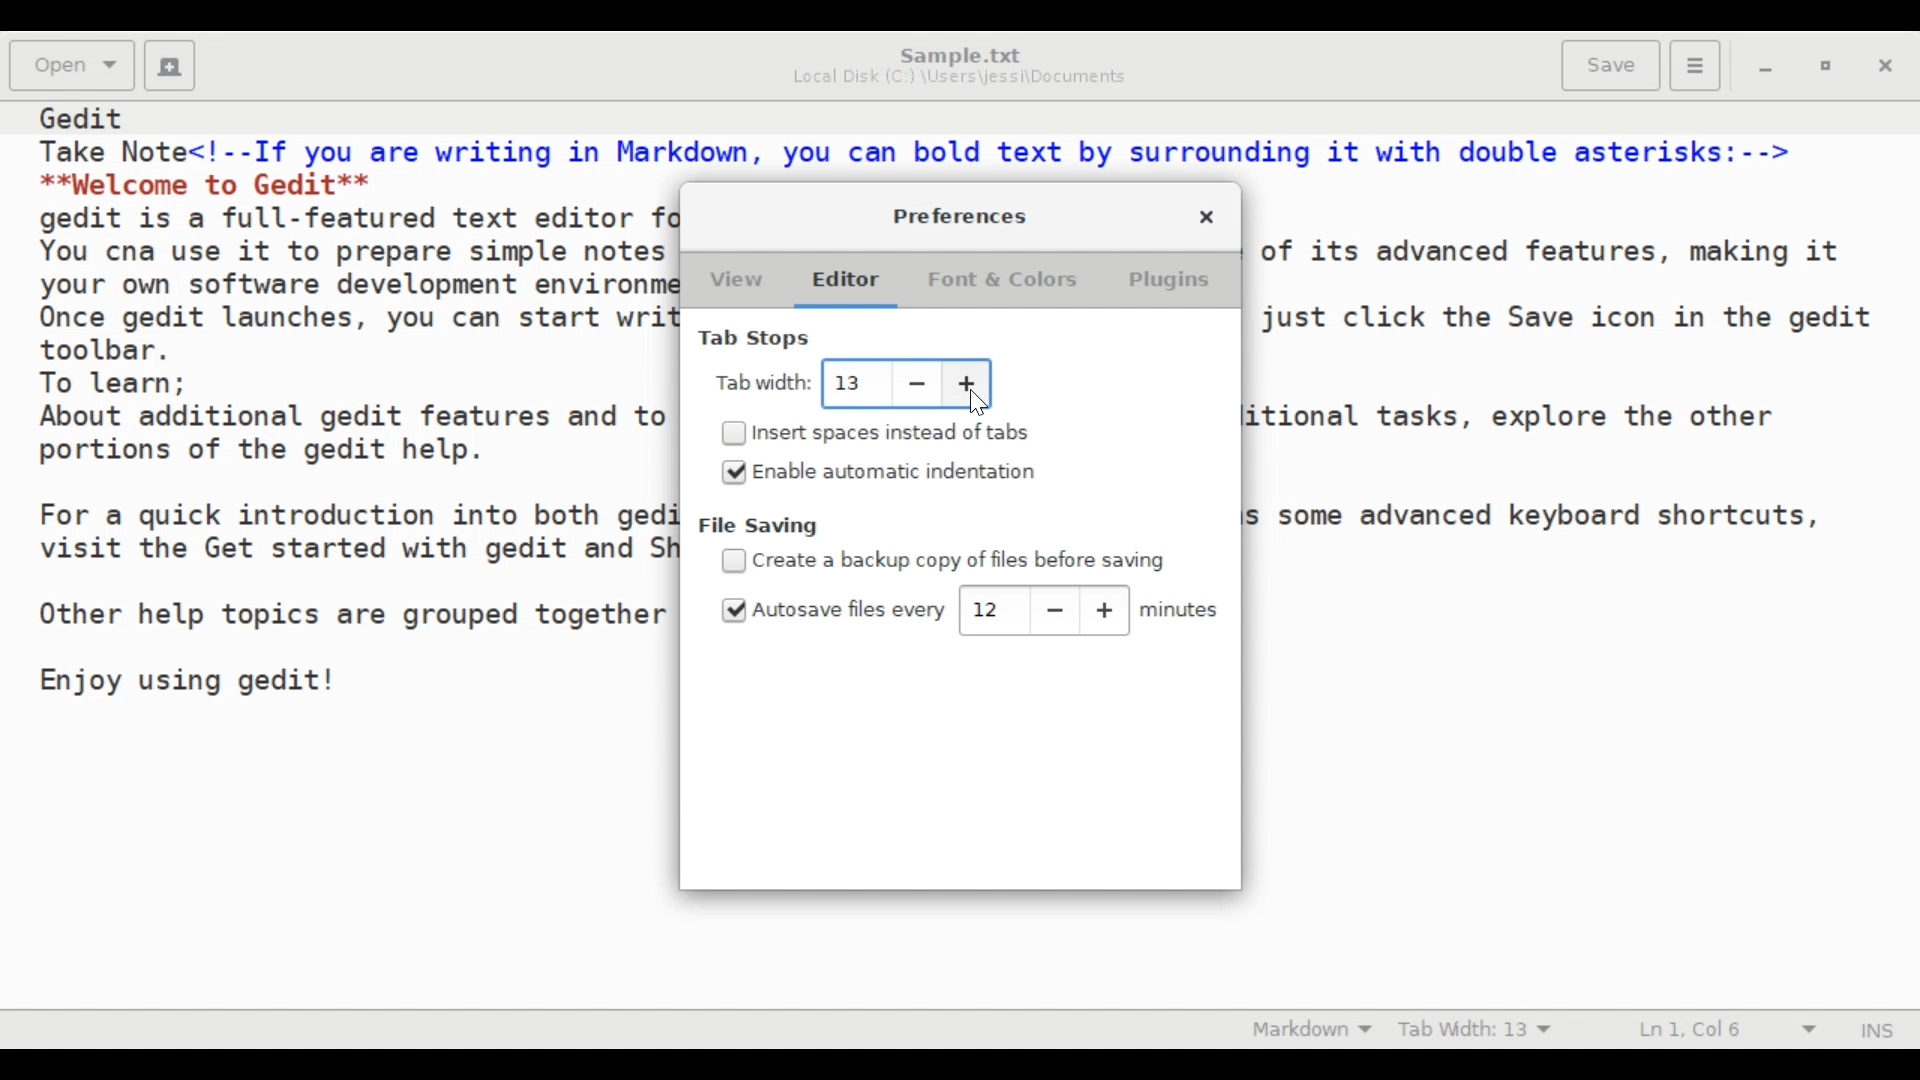  I want to click on Plugins, so click(1178, 282).